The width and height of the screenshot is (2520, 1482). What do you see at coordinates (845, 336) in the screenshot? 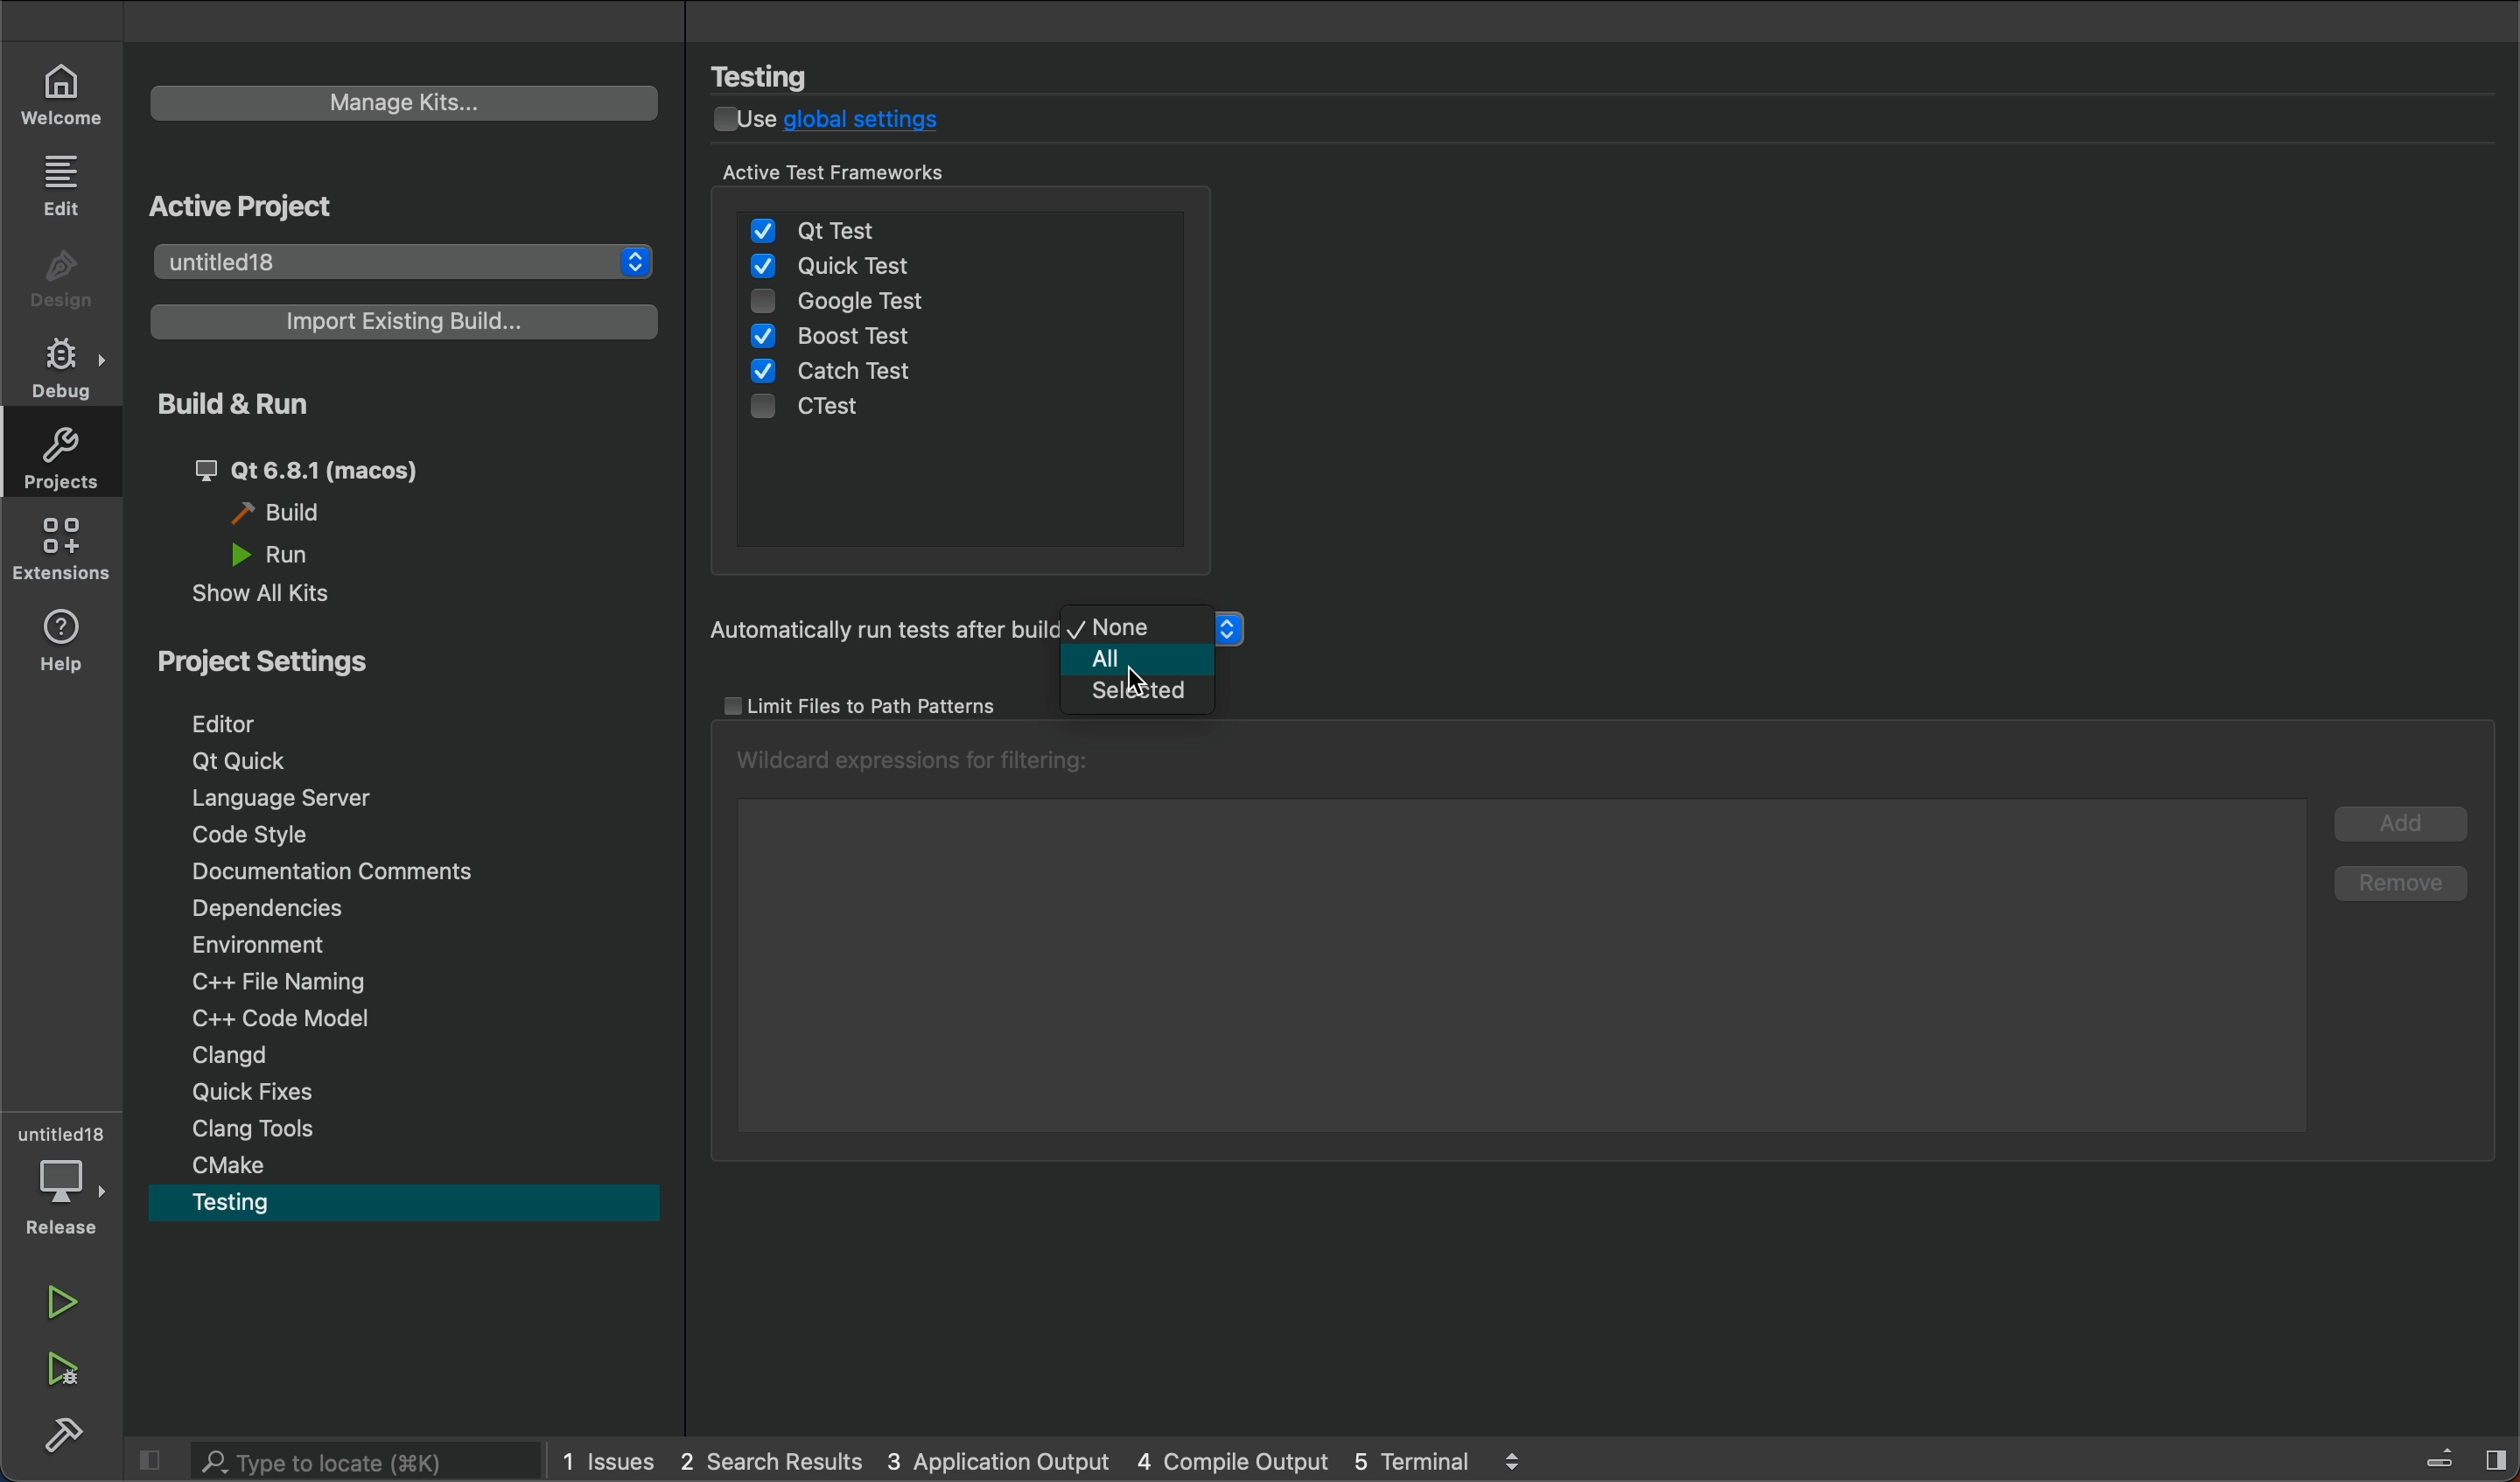
I see `Boost test` at bounding box center [845, 336].